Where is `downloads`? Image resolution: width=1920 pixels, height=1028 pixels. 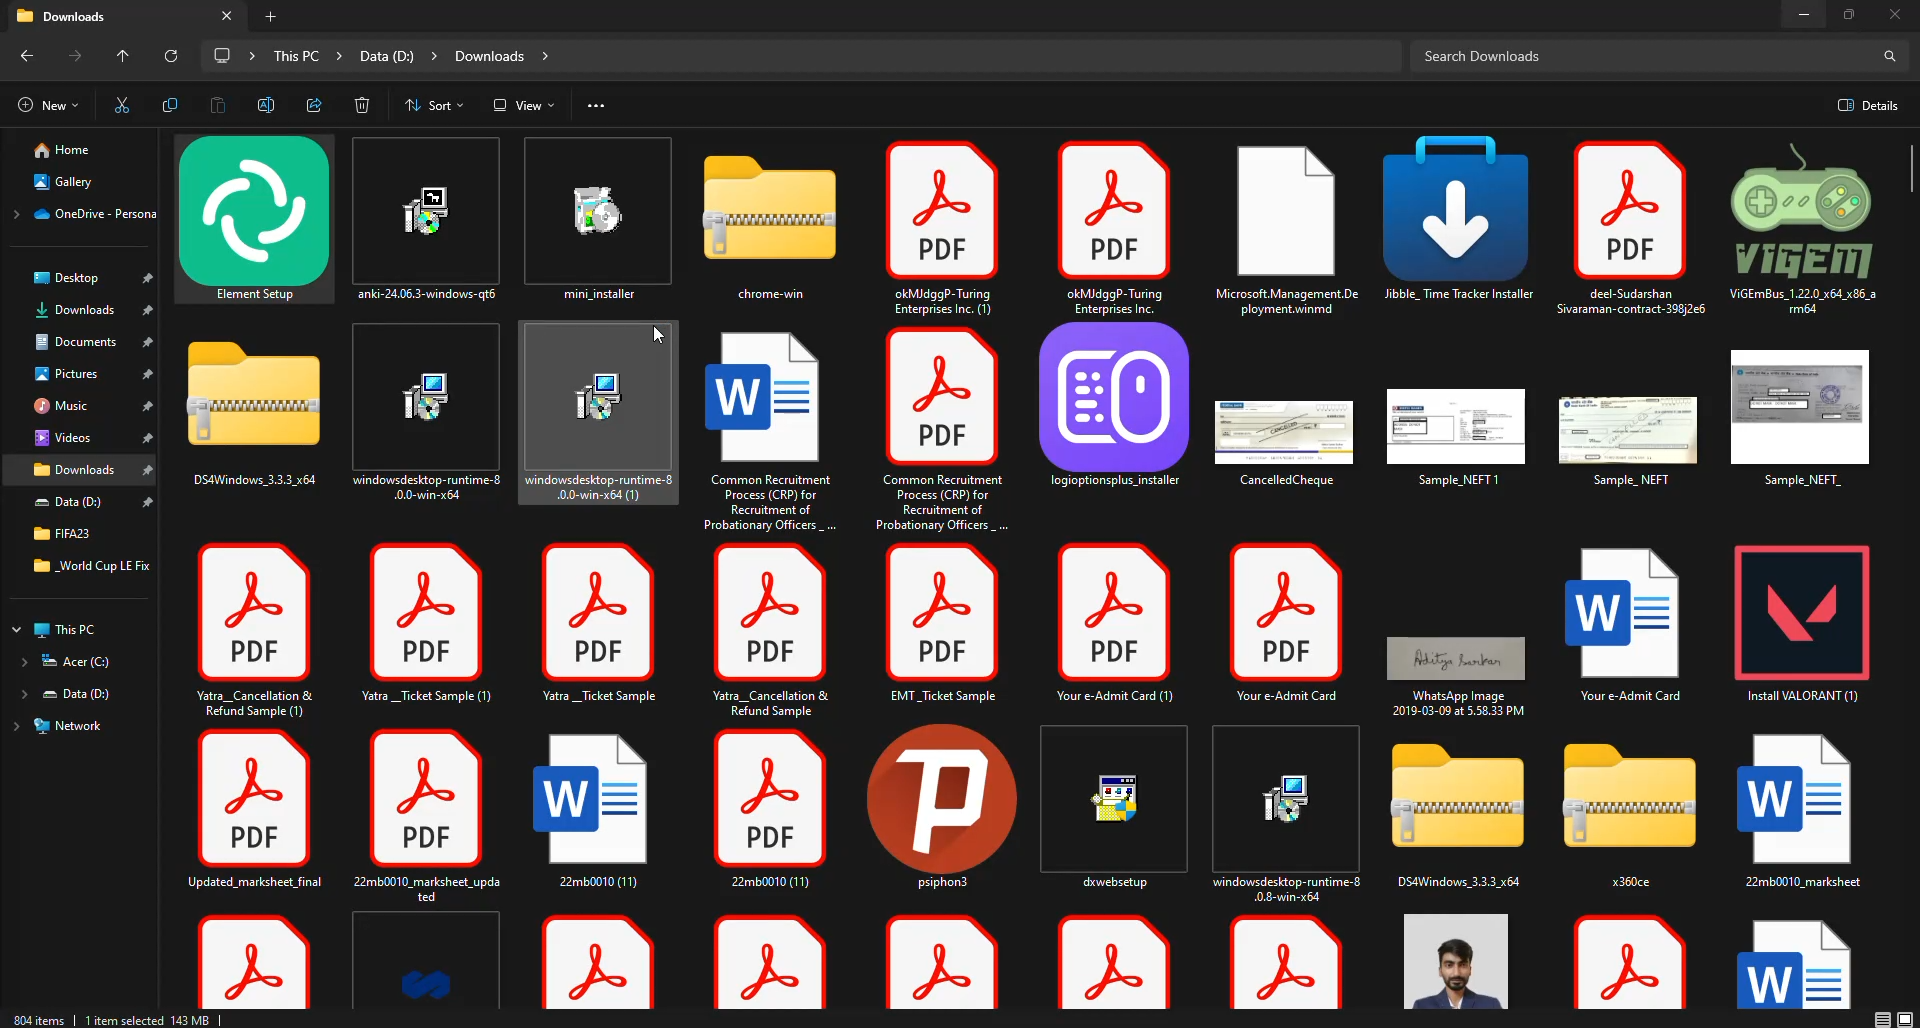
downloads is located at coordinates (67, 16).